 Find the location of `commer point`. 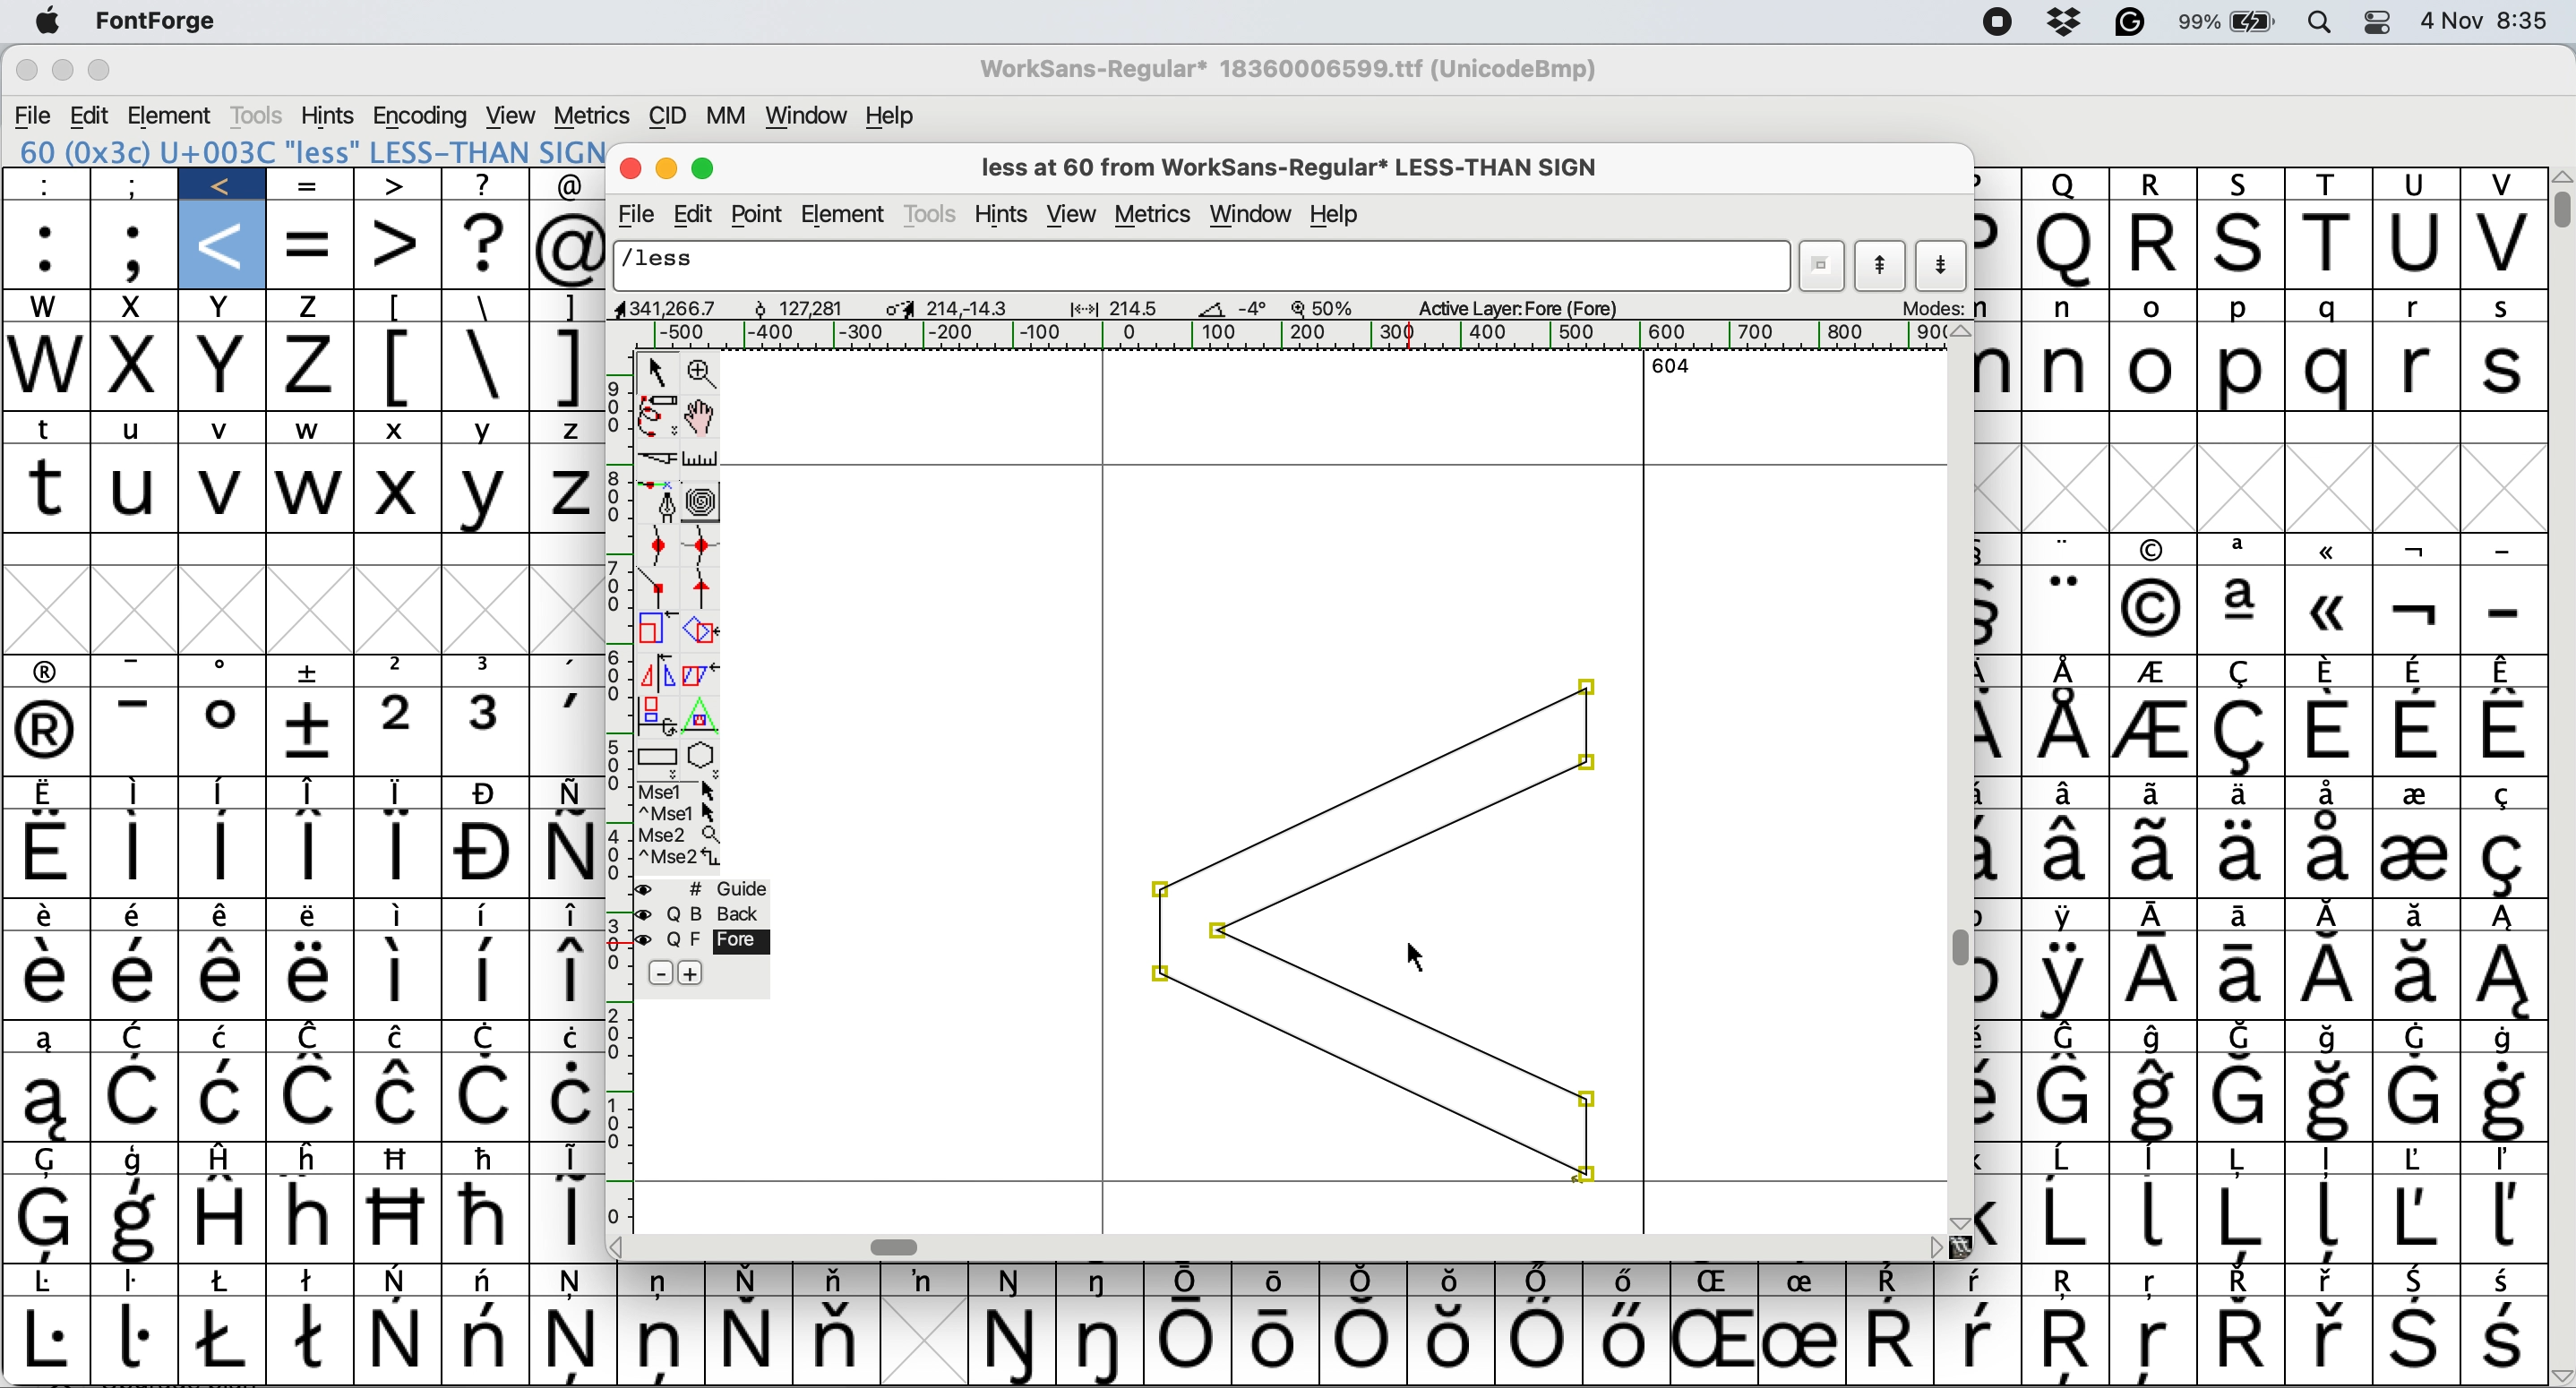

commer point is located at coordinates (662, 590).